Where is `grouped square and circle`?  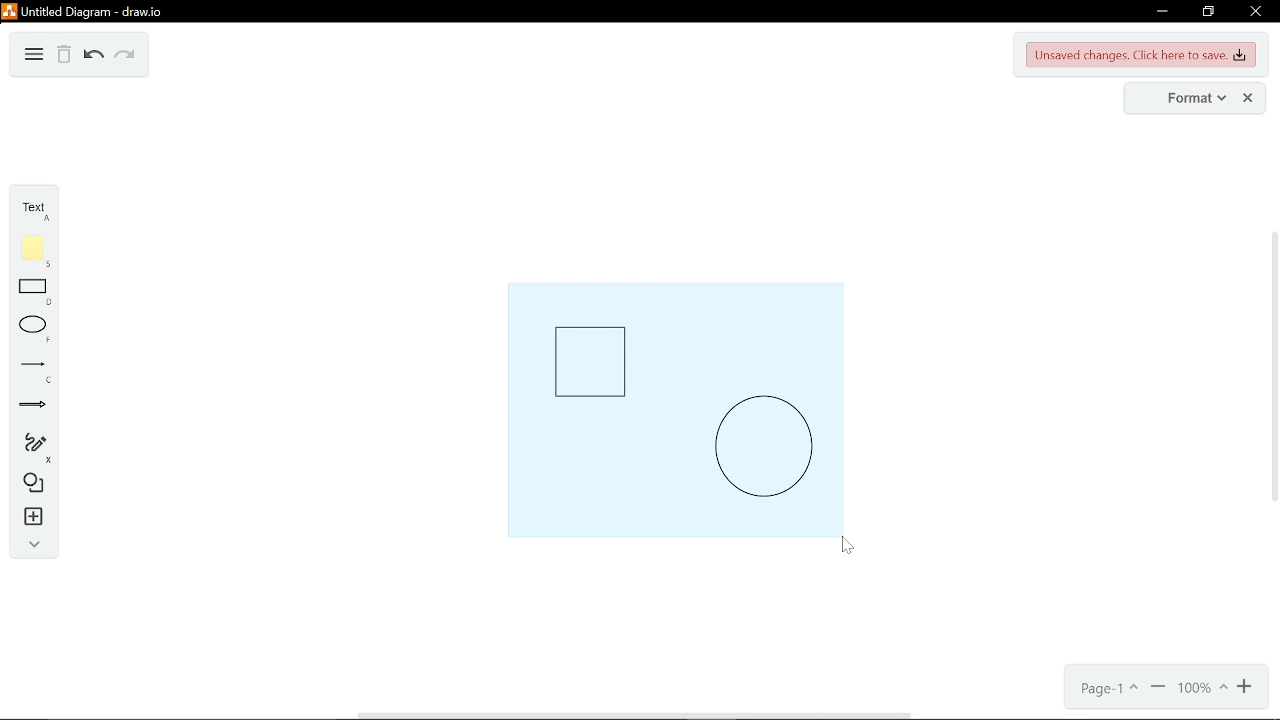 grouped square and circle is located at coordinates (674, 409).